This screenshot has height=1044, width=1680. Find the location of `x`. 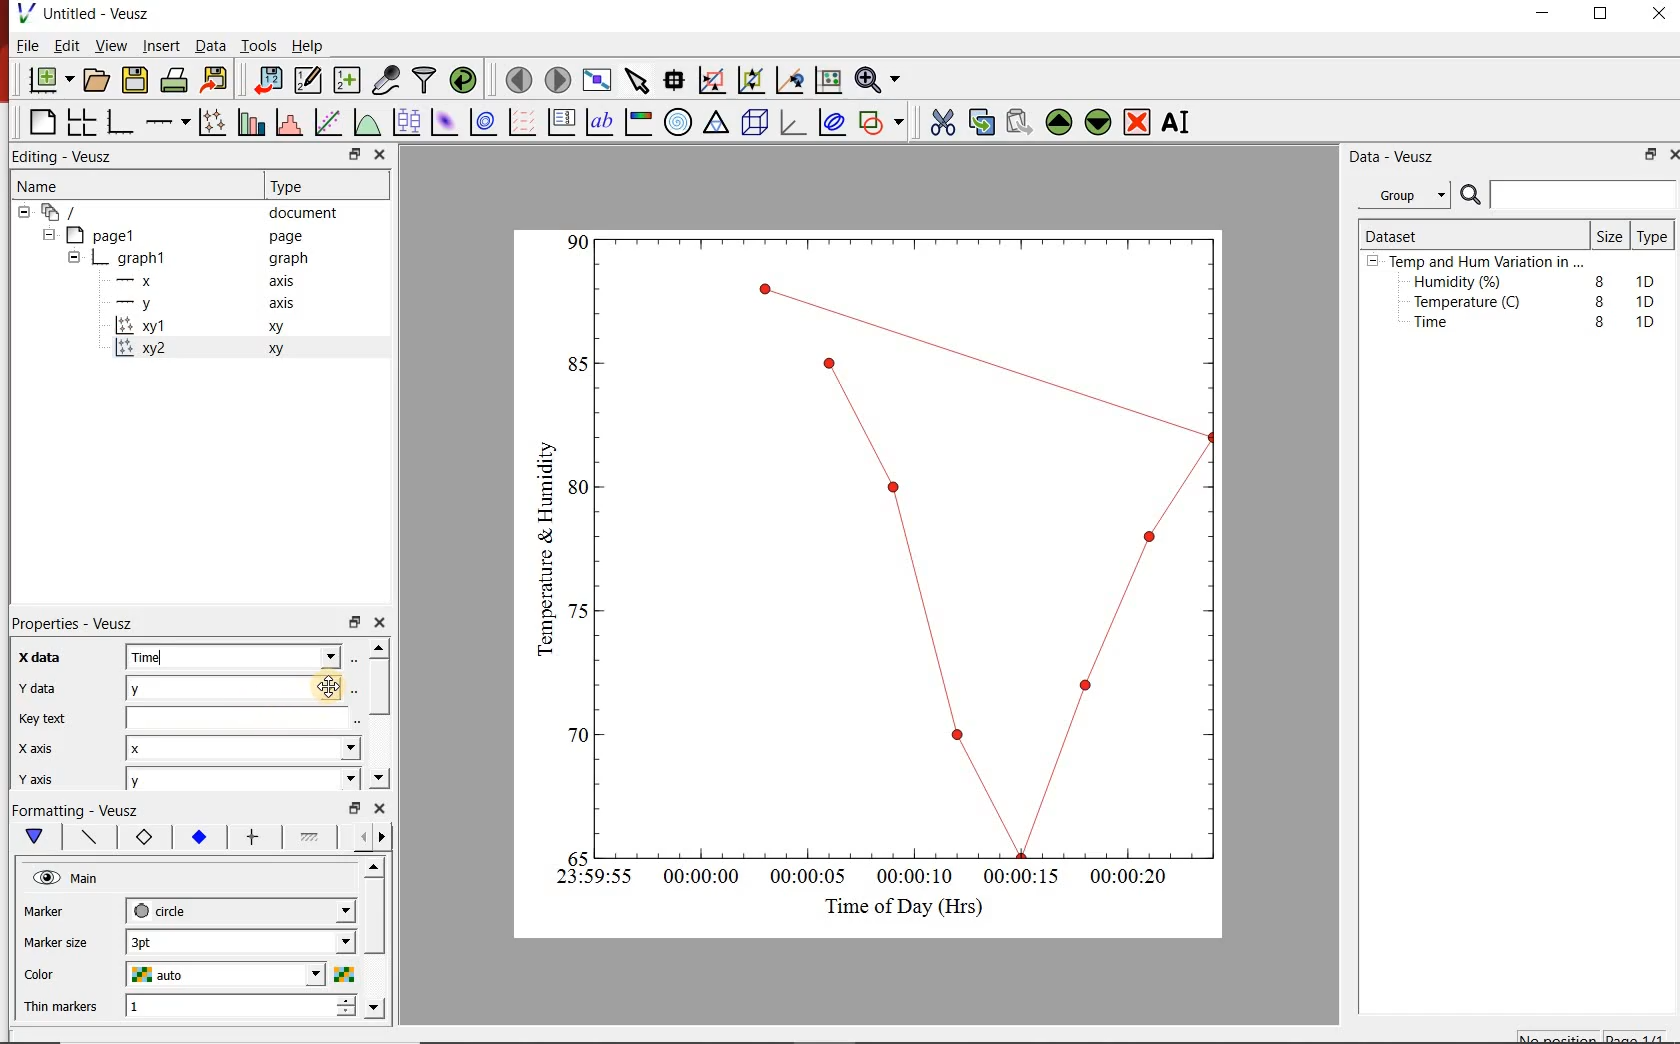

x is located at coordinates (144, 281).